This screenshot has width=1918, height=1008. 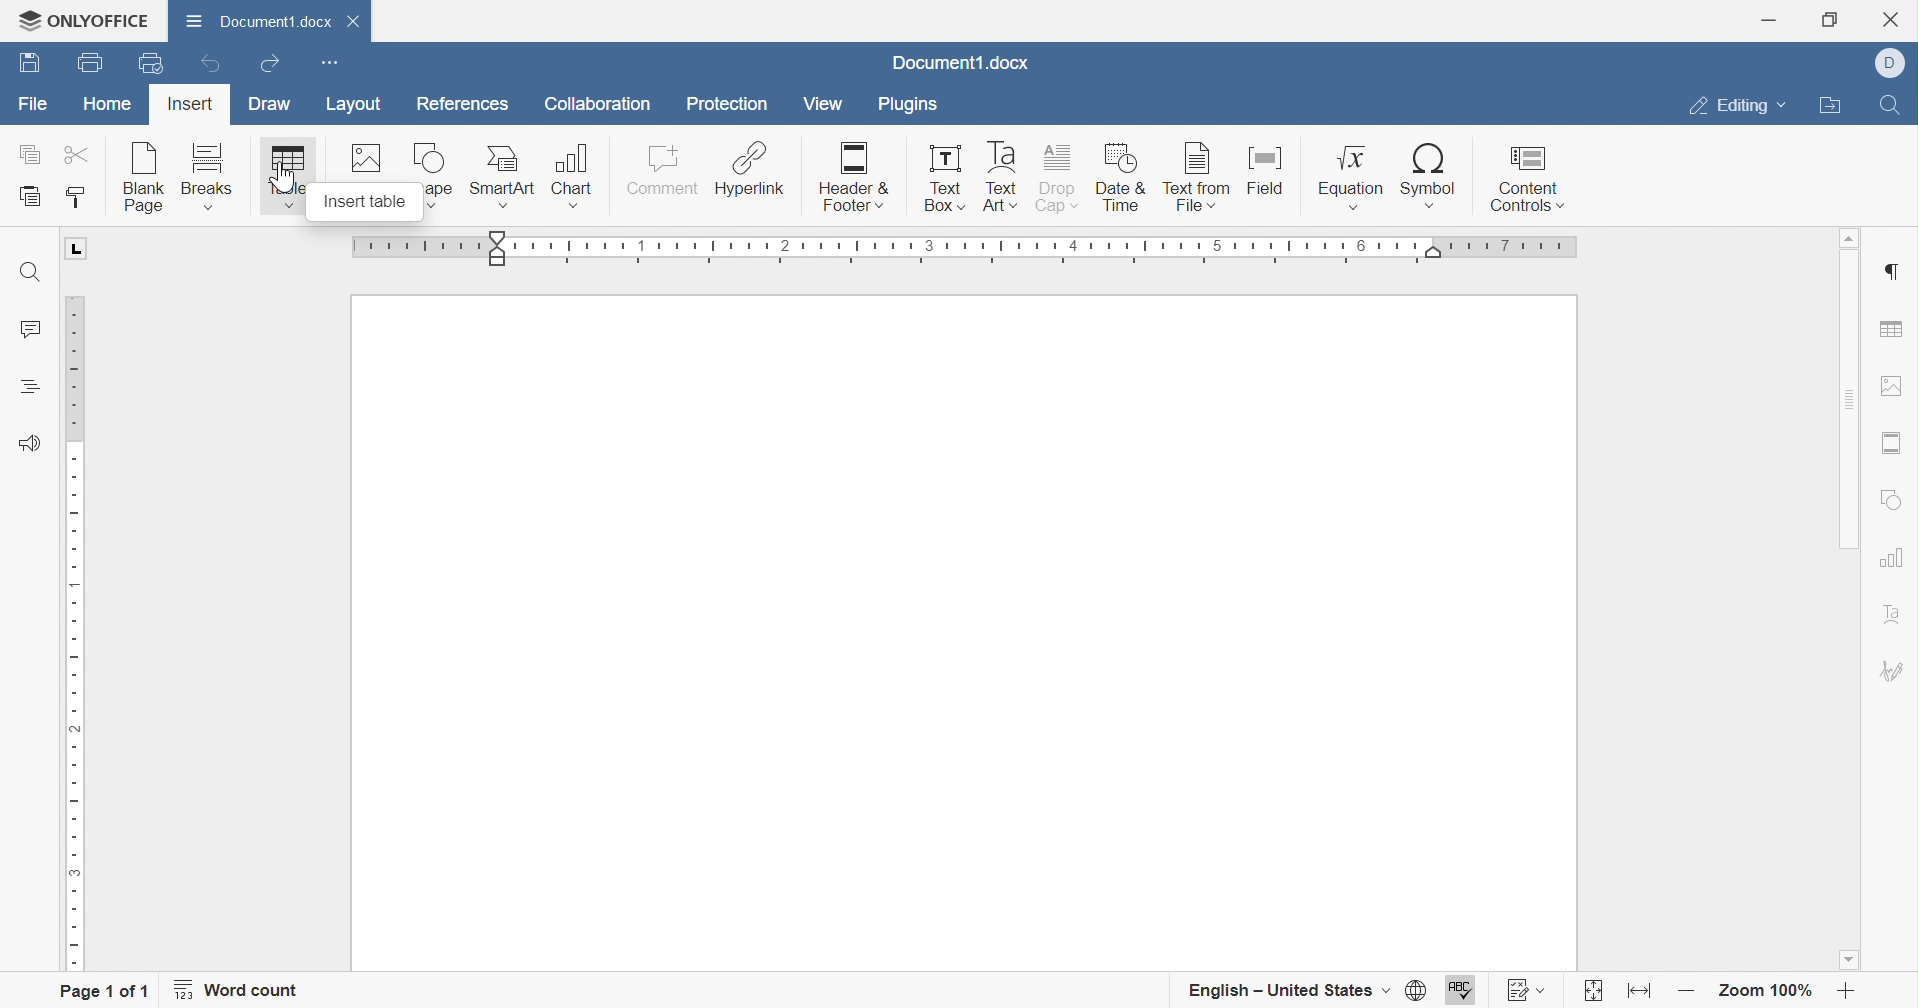 What do you see at coordinates (509, 178) in the screenshot?
I see `Smart art` at bounding box center [509, 178].